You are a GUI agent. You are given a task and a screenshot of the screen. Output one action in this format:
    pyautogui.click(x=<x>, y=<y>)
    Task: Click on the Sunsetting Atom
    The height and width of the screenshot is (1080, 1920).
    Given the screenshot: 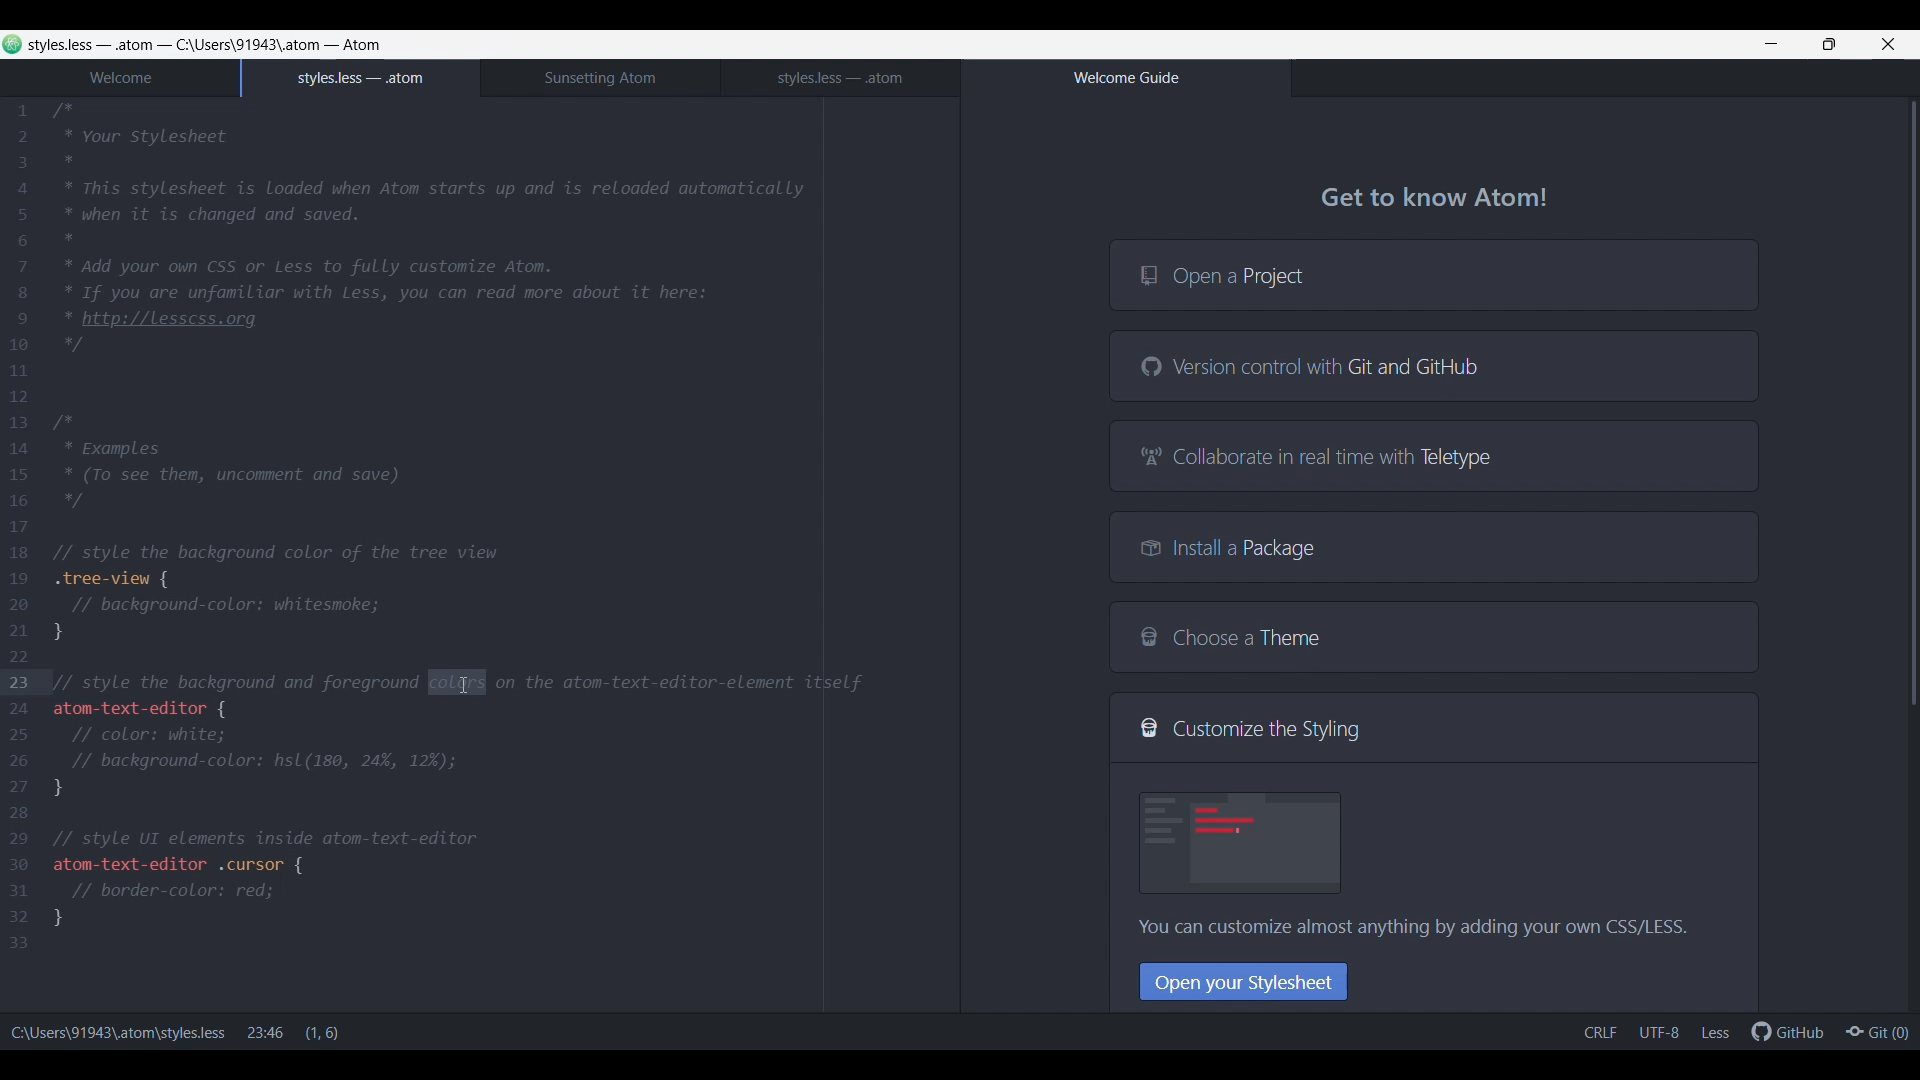 What is the action you would take?
    pyautogui.click(x=600, y=78)
    